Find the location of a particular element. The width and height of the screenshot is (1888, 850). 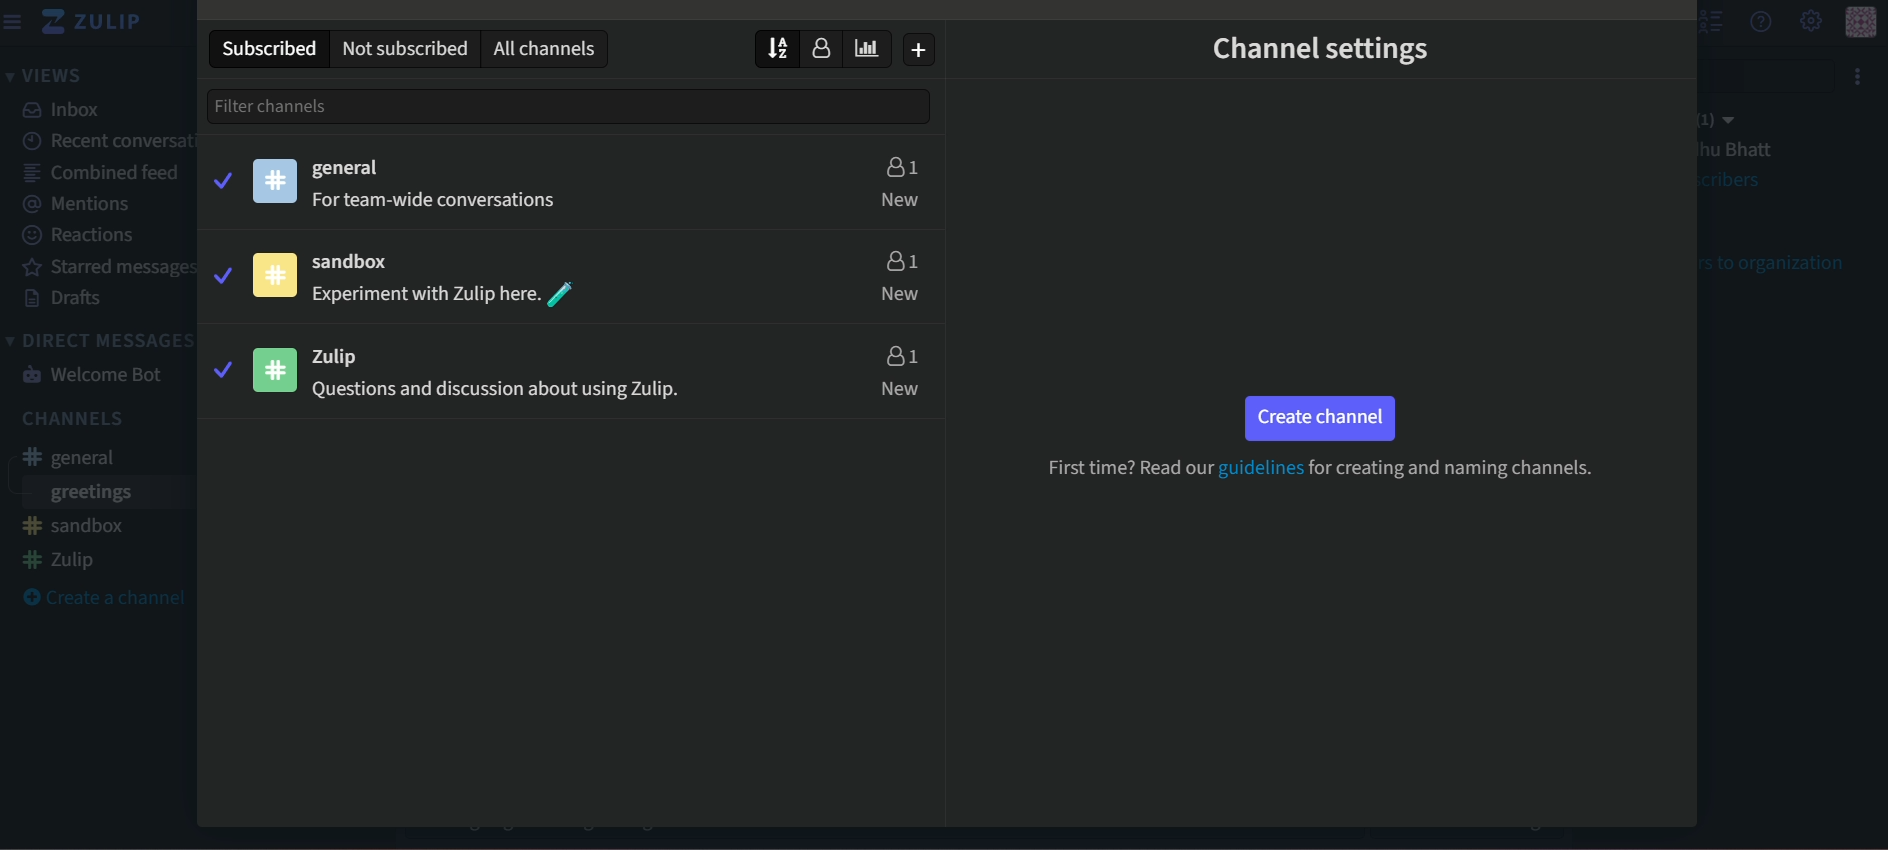

sandbox is located at coordinates (73, 527).